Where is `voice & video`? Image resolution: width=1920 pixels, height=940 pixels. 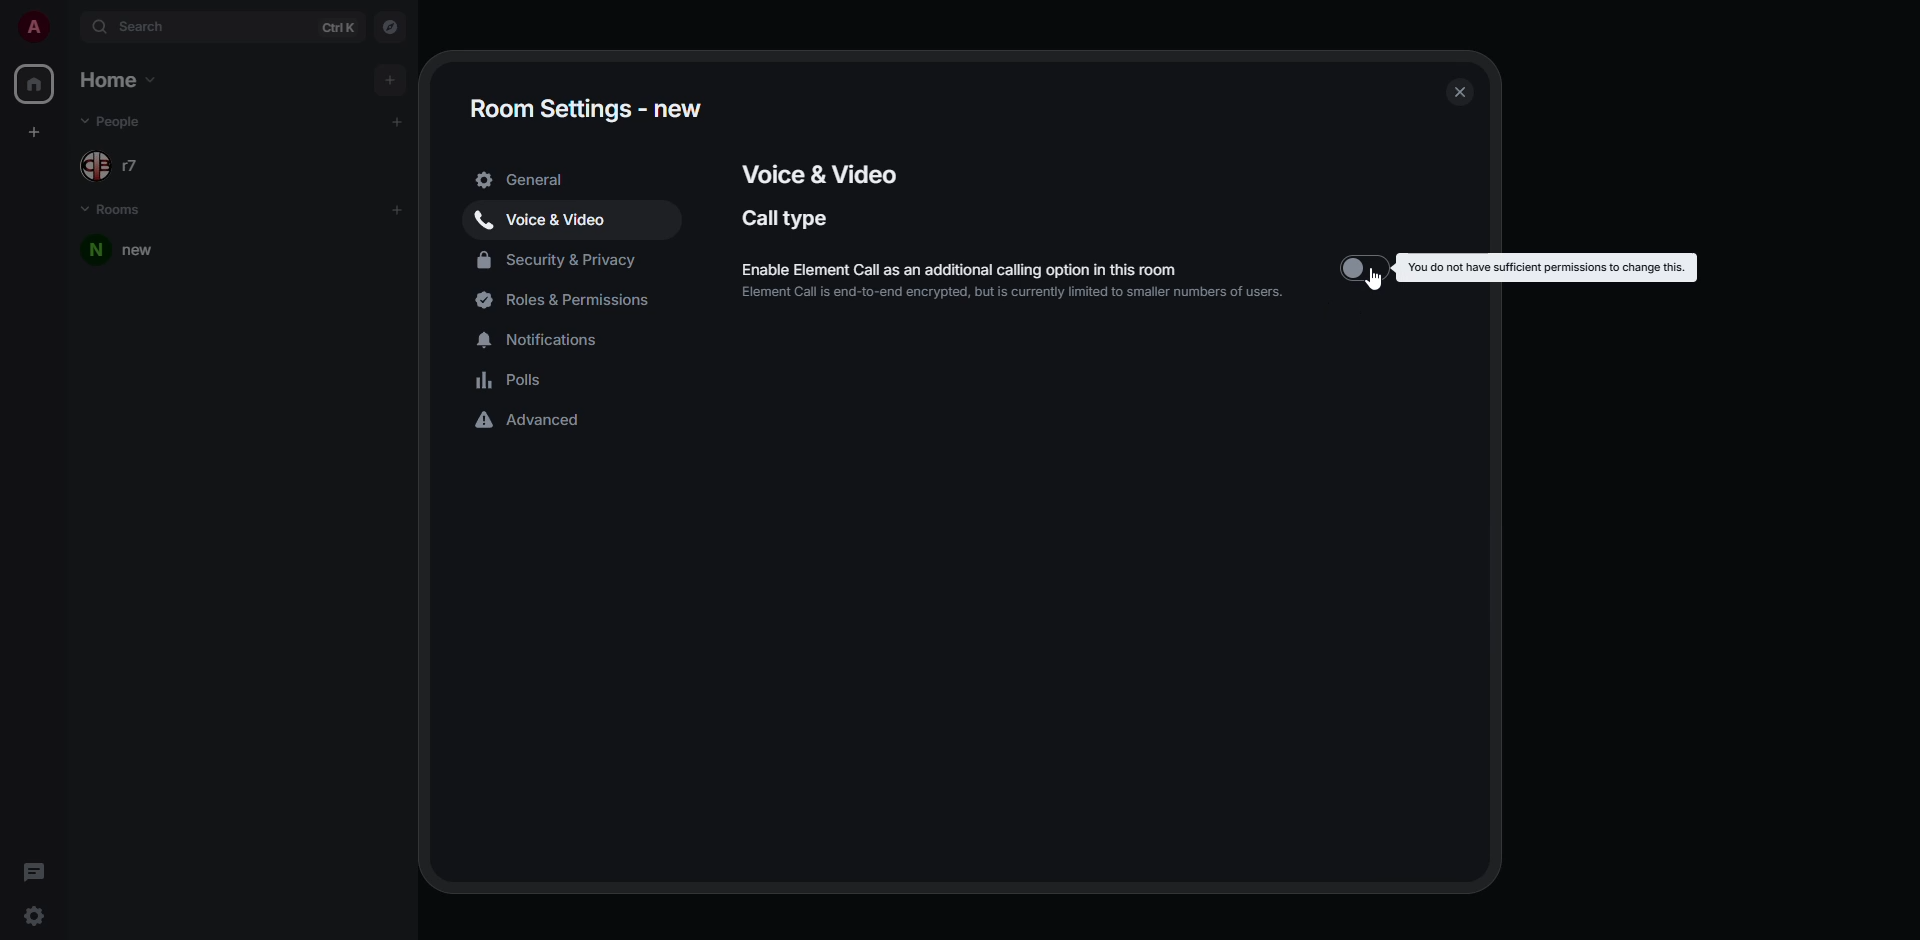
voice & video is located at coordinates (546, 217).